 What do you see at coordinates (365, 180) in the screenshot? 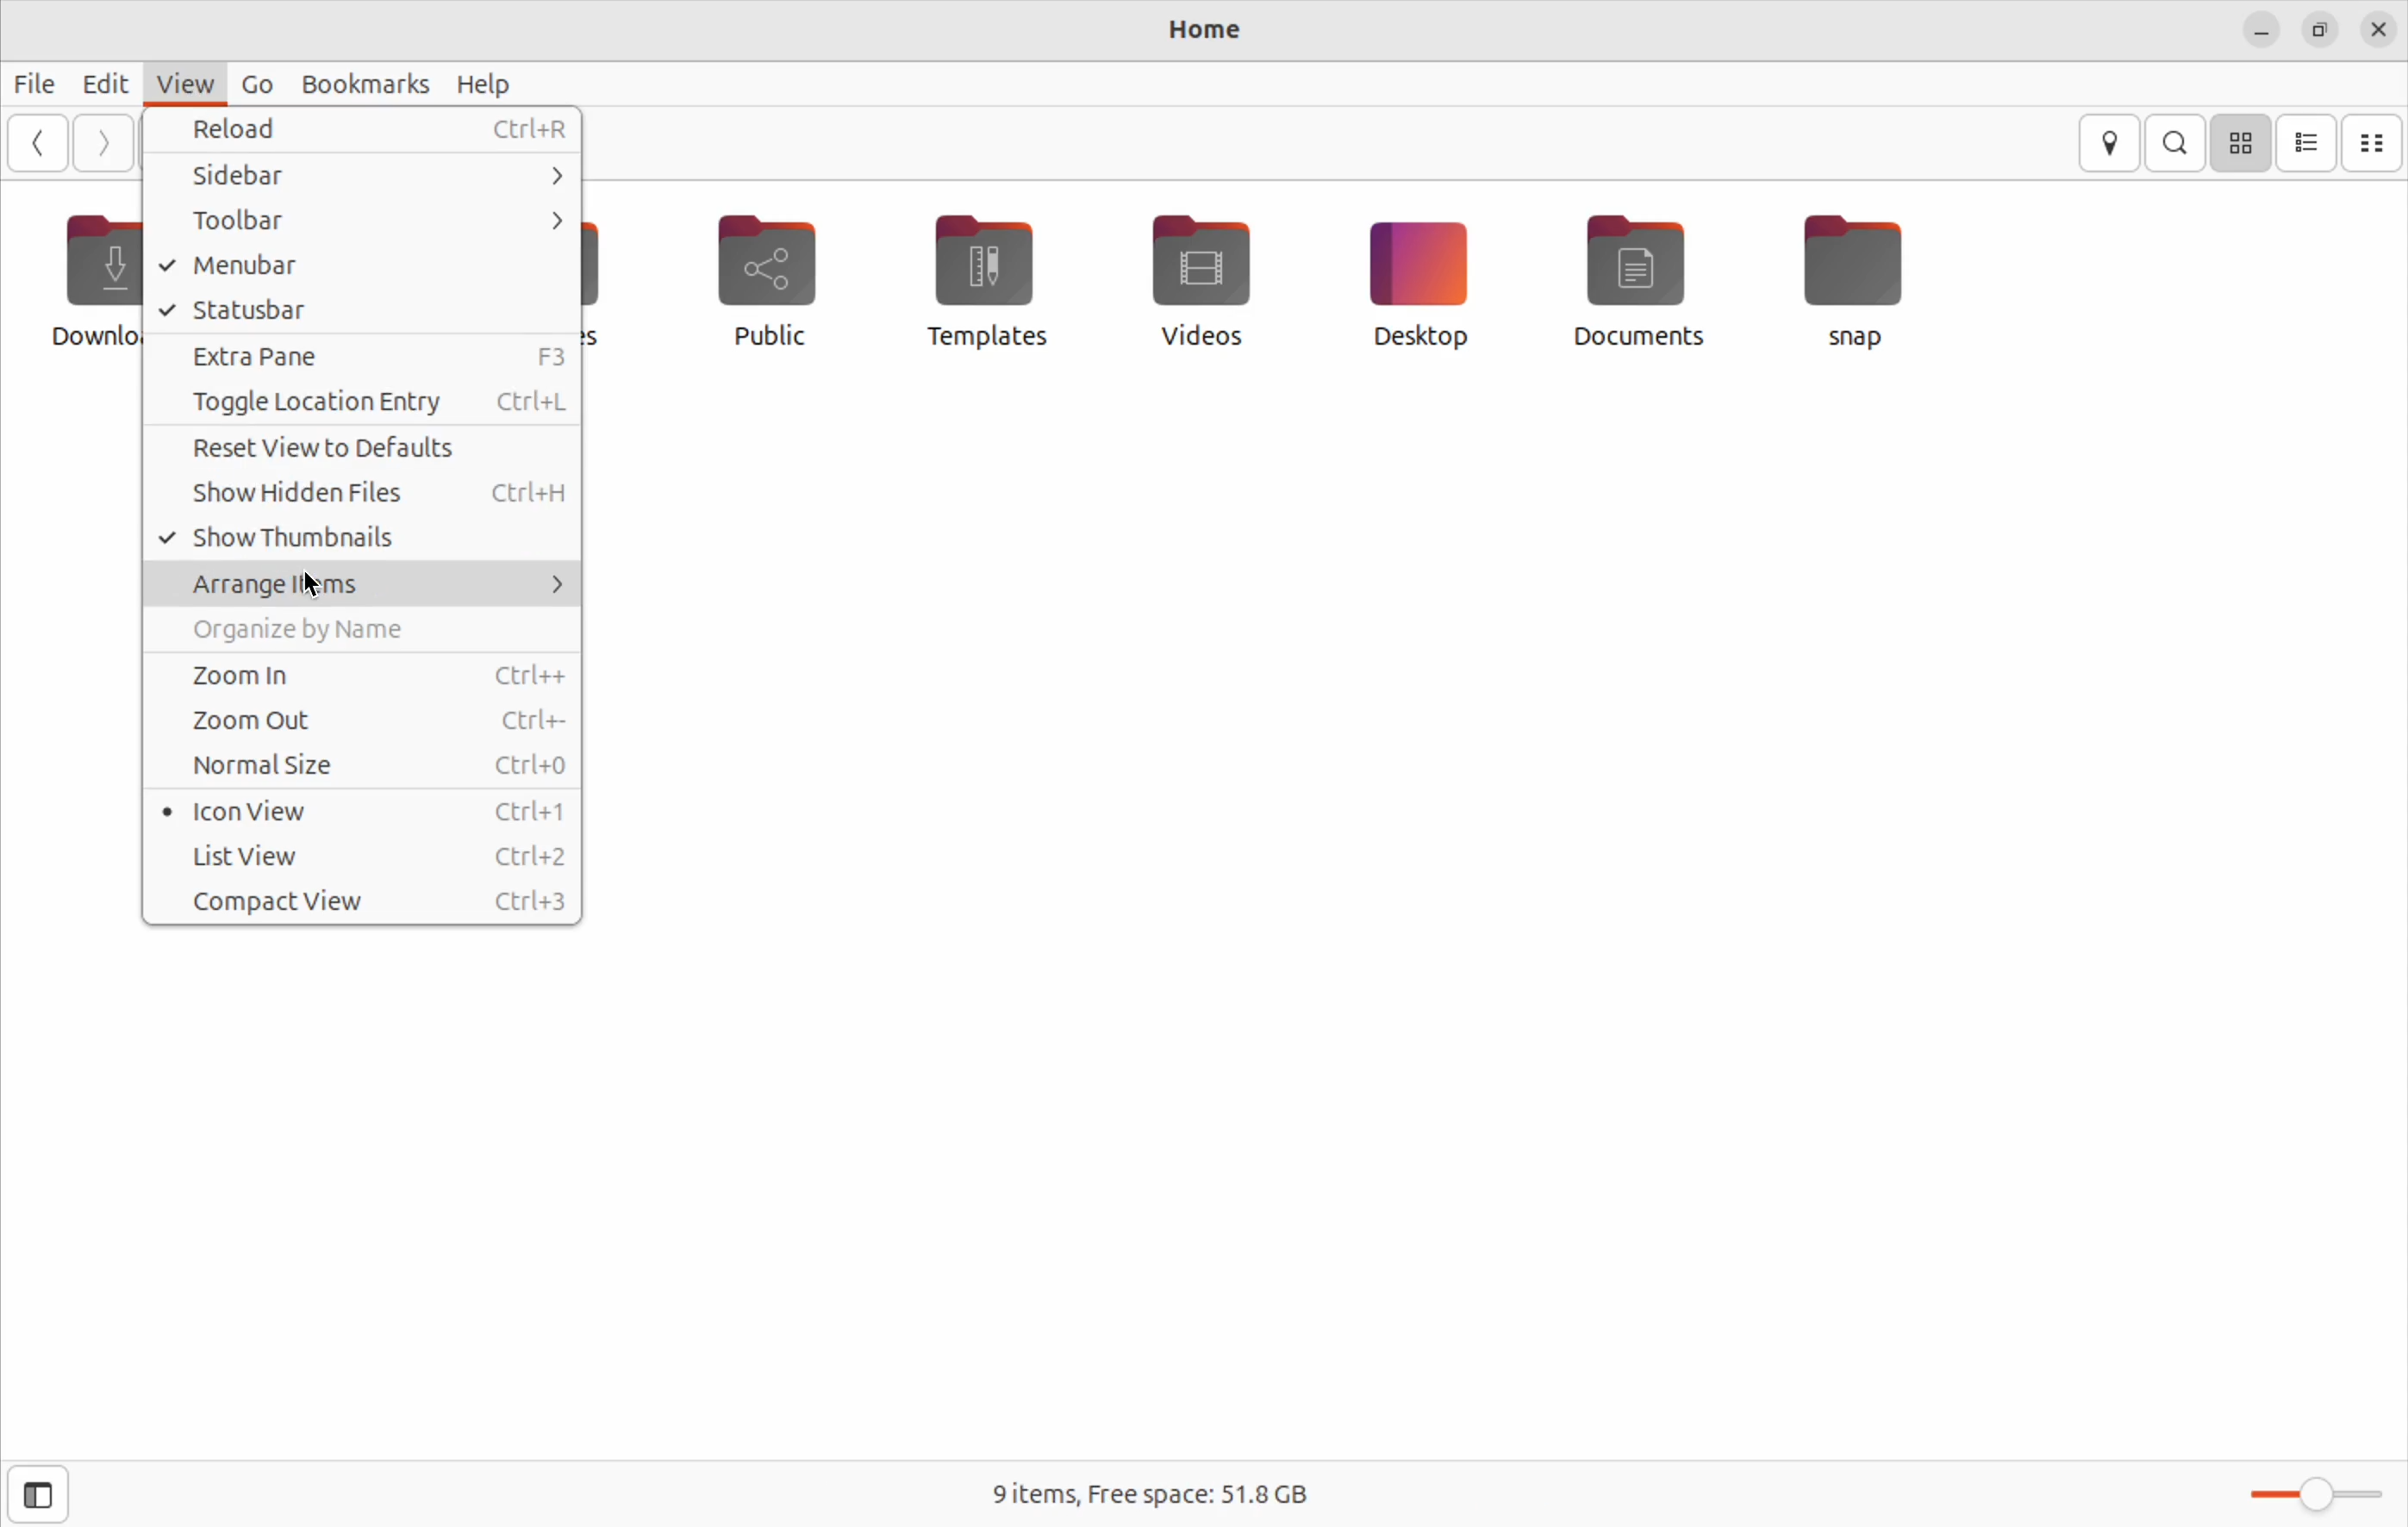
I see `side bar` at bounding box center [365, 180].